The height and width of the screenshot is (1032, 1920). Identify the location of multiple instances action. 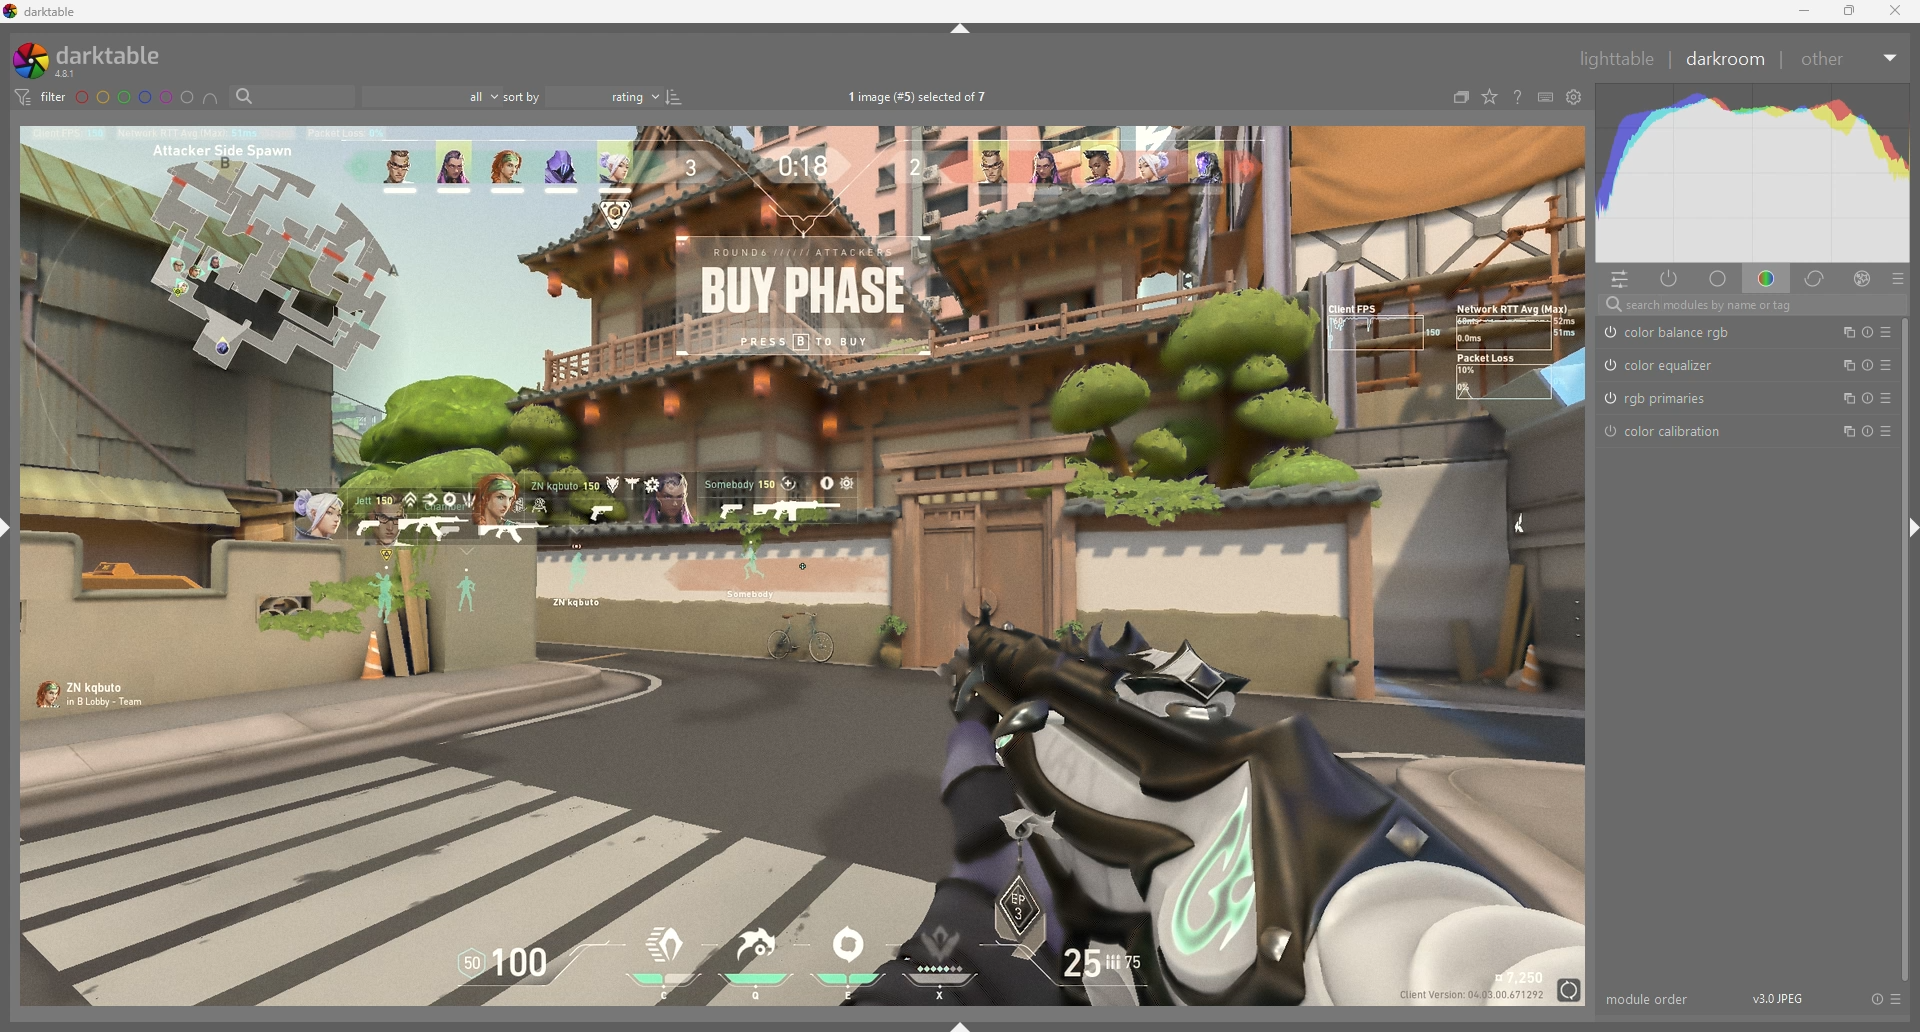
(1844, 365).